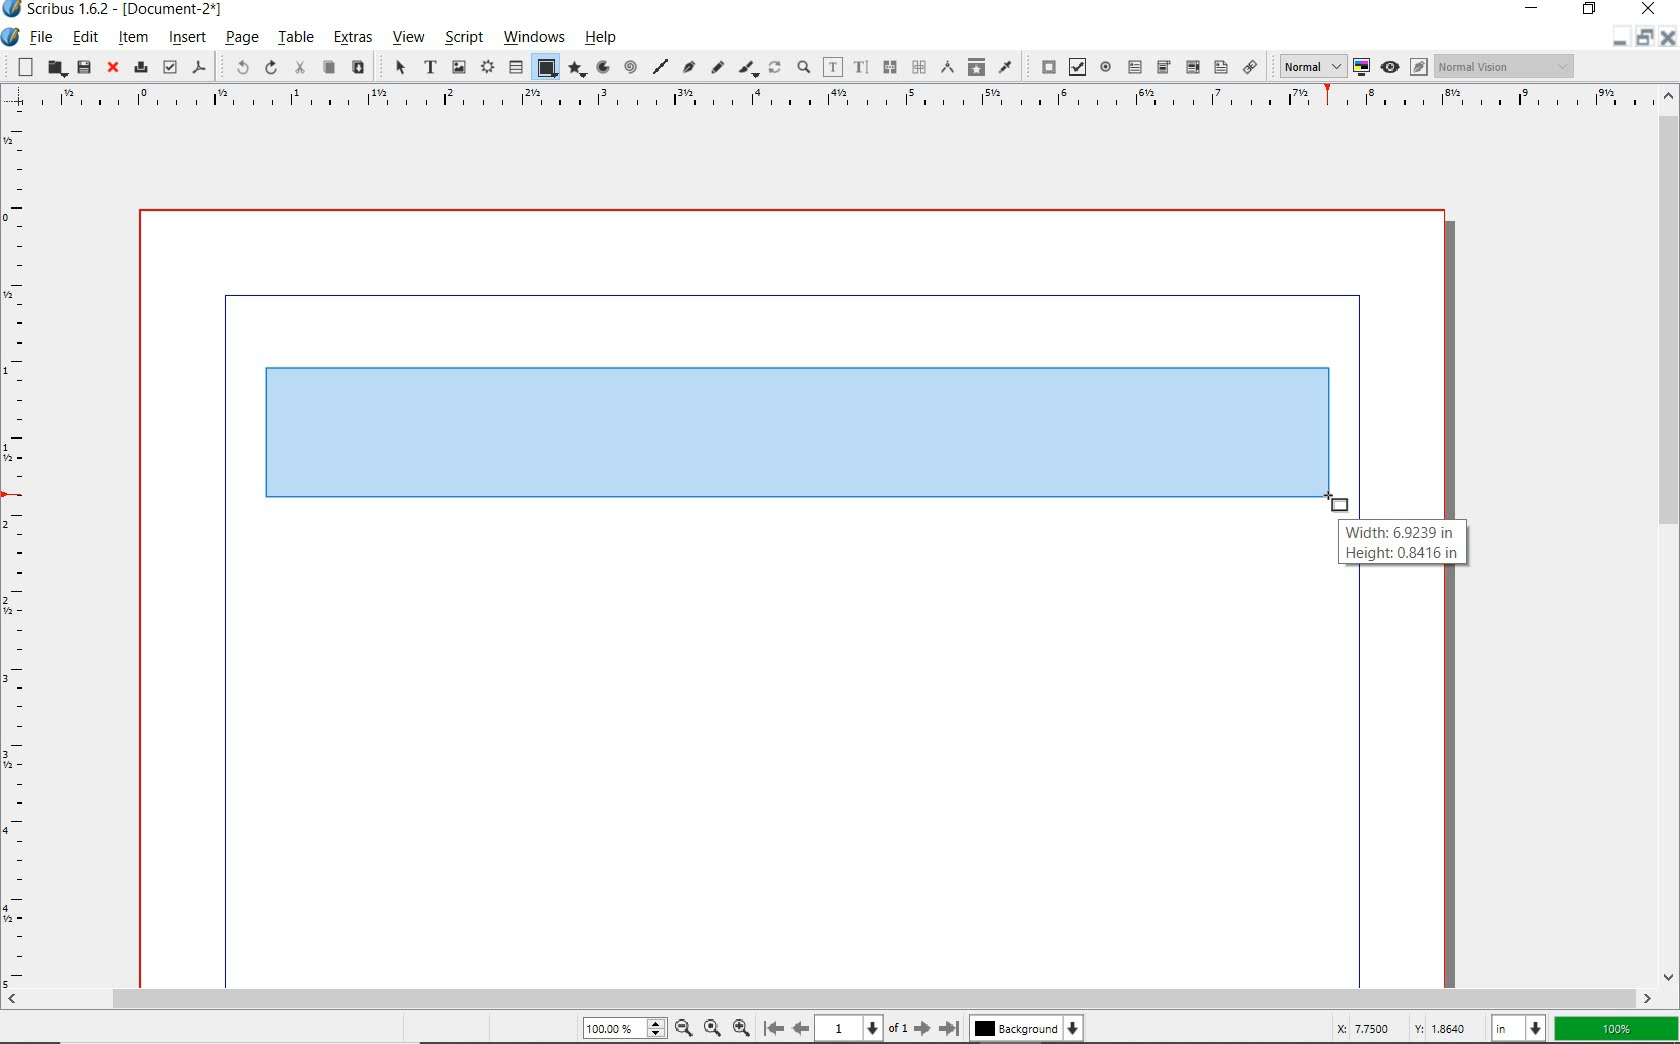 The width and height of the screenshot is (1680, 1044). Describe the element at coordinates (1402, 67) in the screenshot. I see `preview mode` at that location.